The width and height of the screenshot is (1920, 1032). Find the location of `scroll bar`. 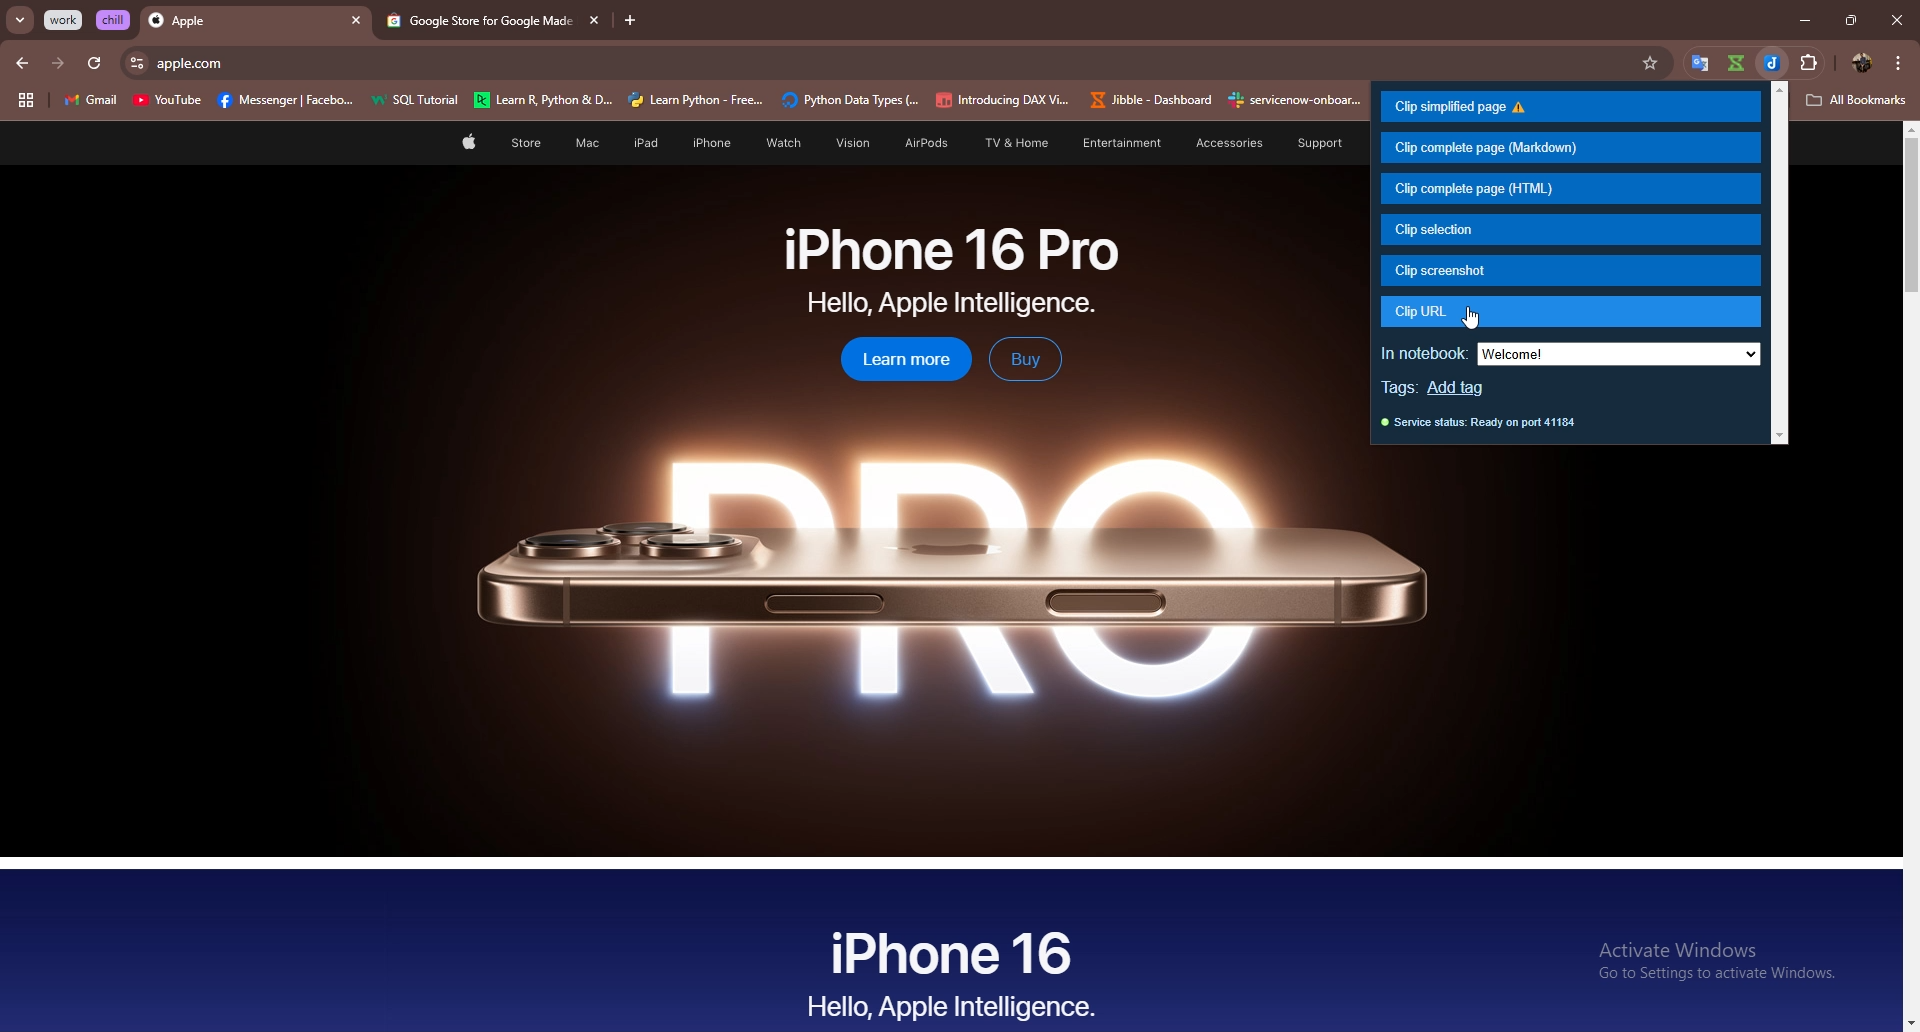

scroll bar is located at coordinates (1781, 264).